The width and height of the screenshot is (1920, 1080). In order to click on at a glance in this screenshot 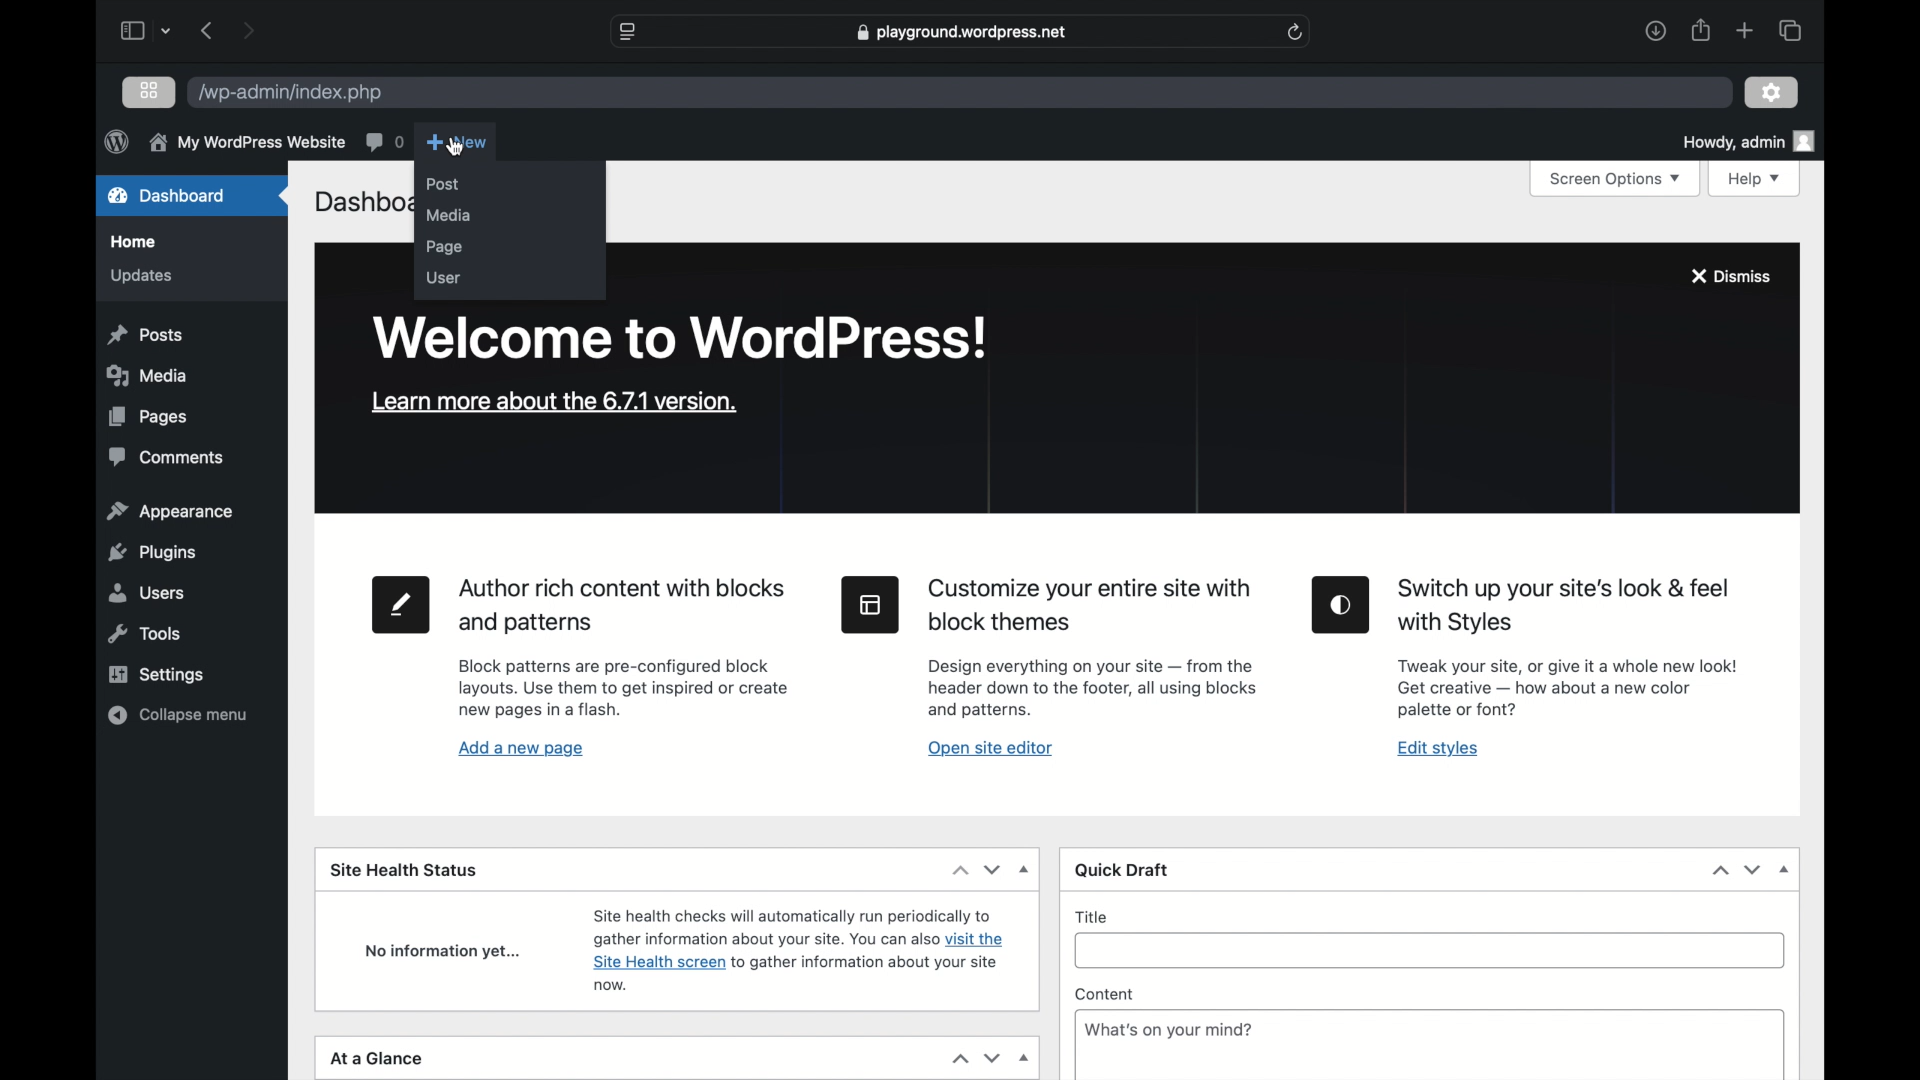, I will do `click(377, 1059)`.